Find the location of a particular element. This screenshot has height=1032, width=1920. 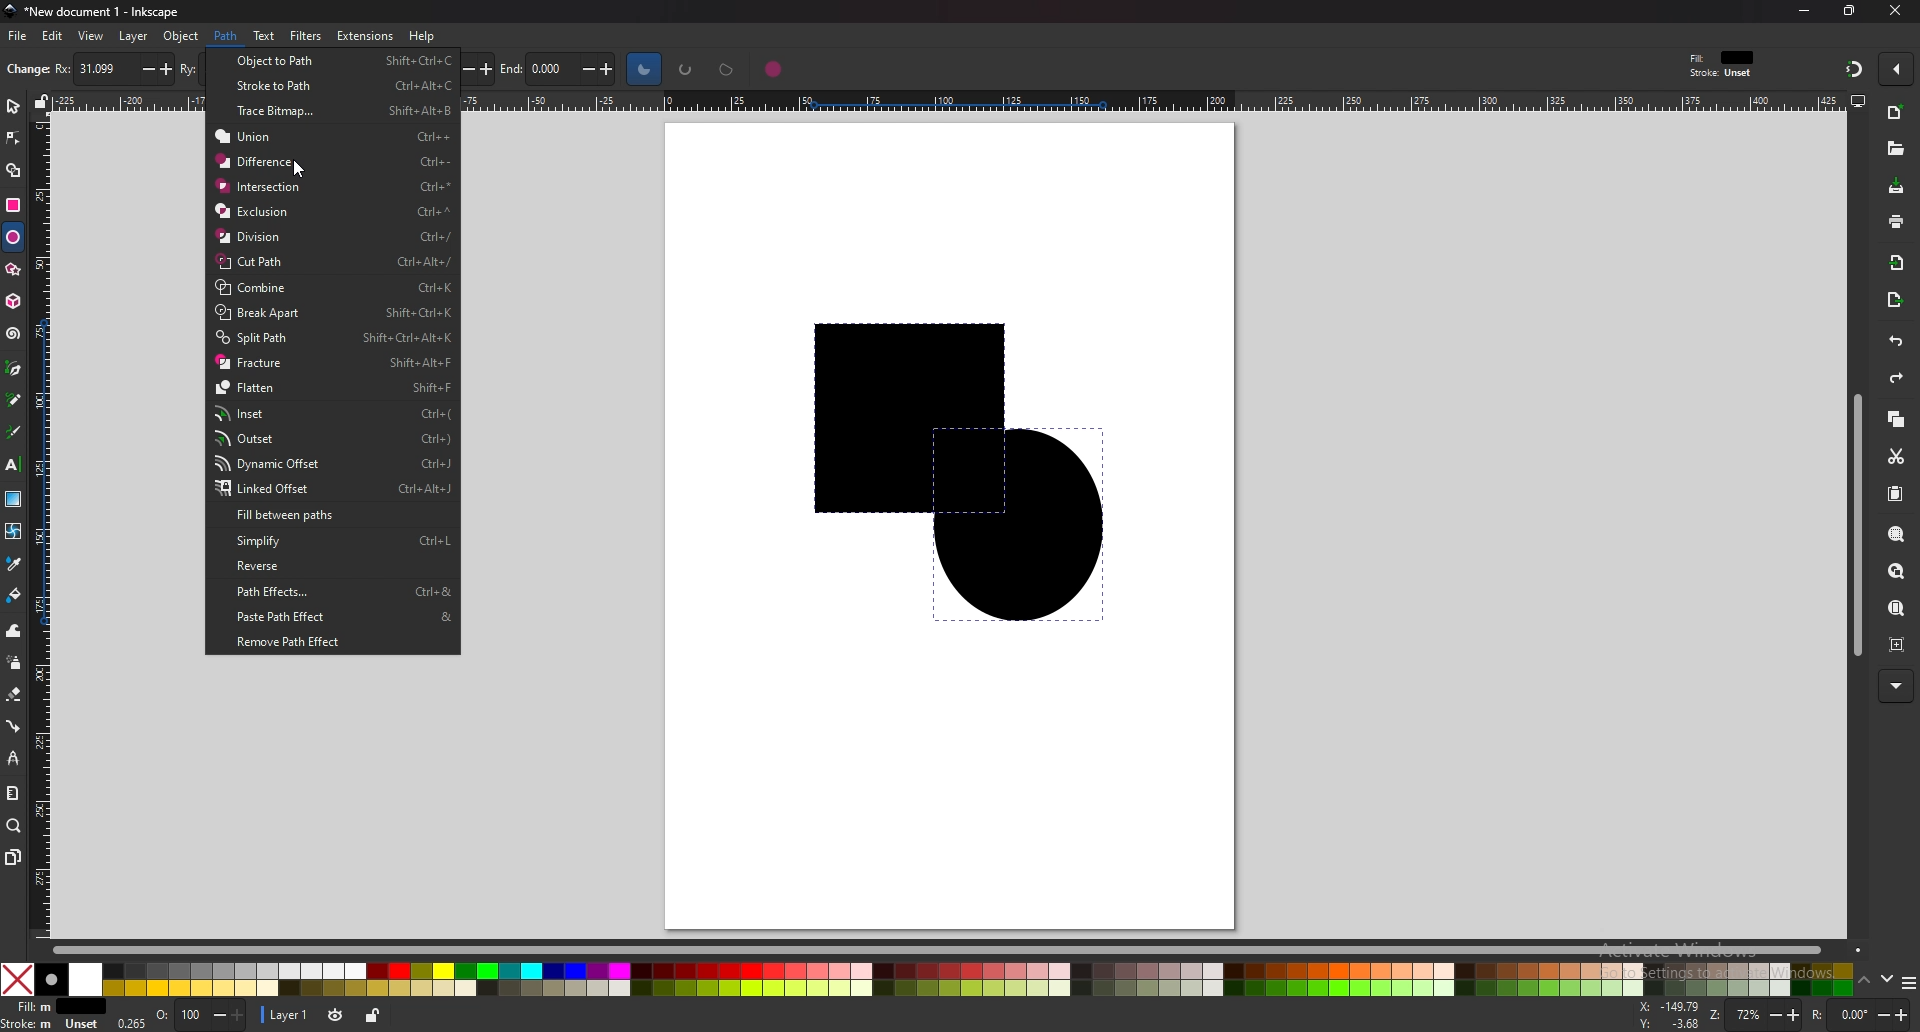

stroke is located at coordinates (53, 1025).